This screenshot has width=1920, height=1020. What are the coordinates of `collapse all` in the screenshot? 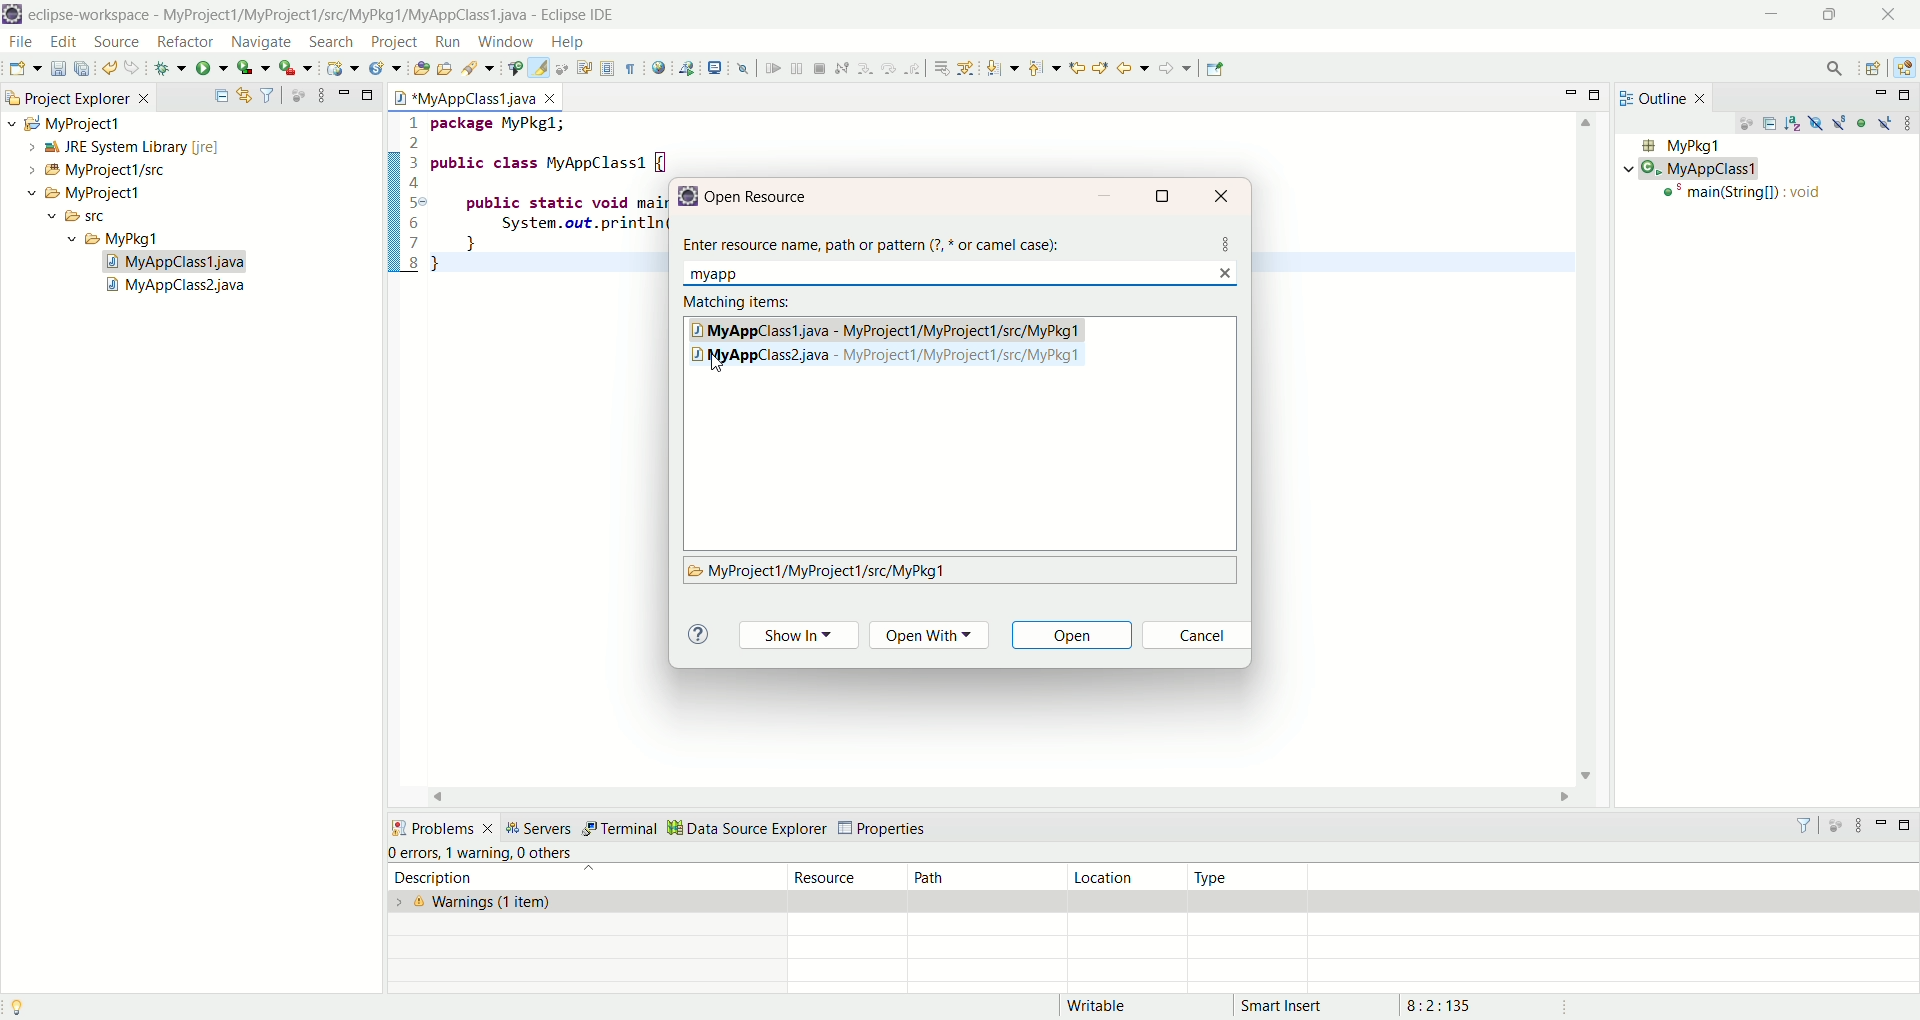 It's located at (1772, 126).